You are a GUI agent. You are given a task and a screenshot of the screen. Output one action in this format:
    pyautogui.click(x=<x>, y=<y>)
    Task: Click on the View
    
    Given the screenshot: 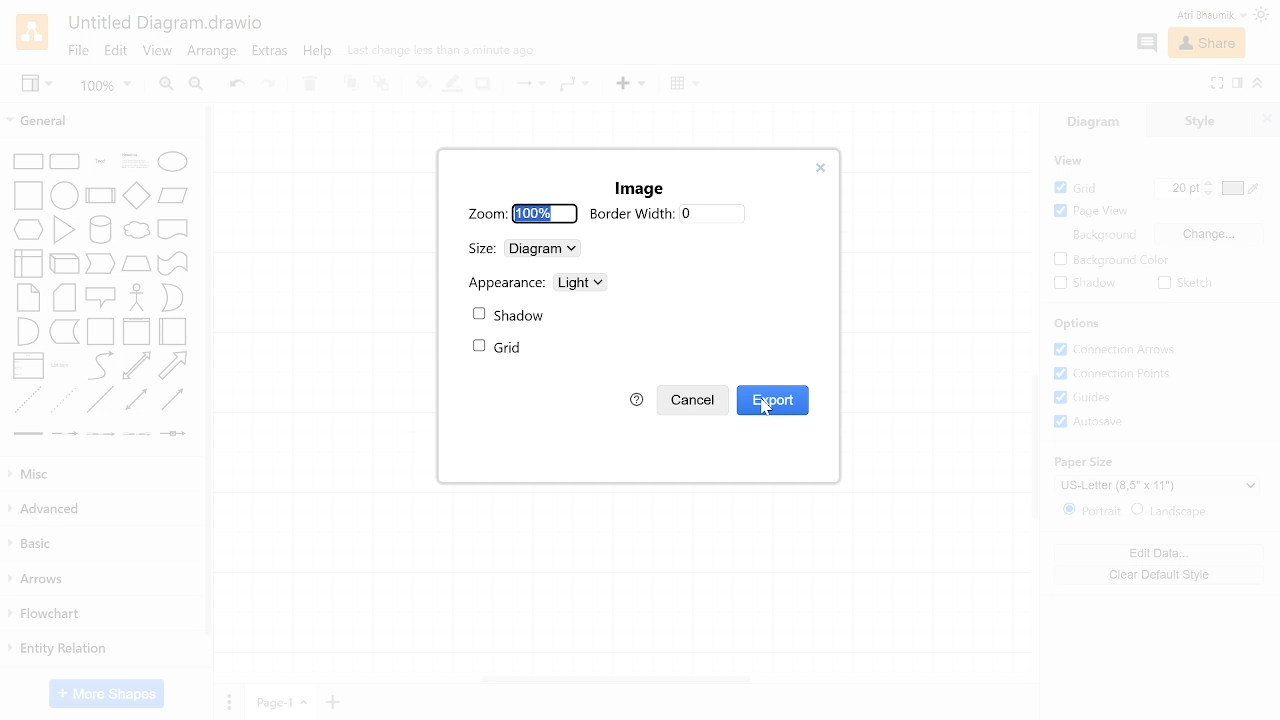 What is the action you would take?
    pyautogui.click(x=157, y=51)
    